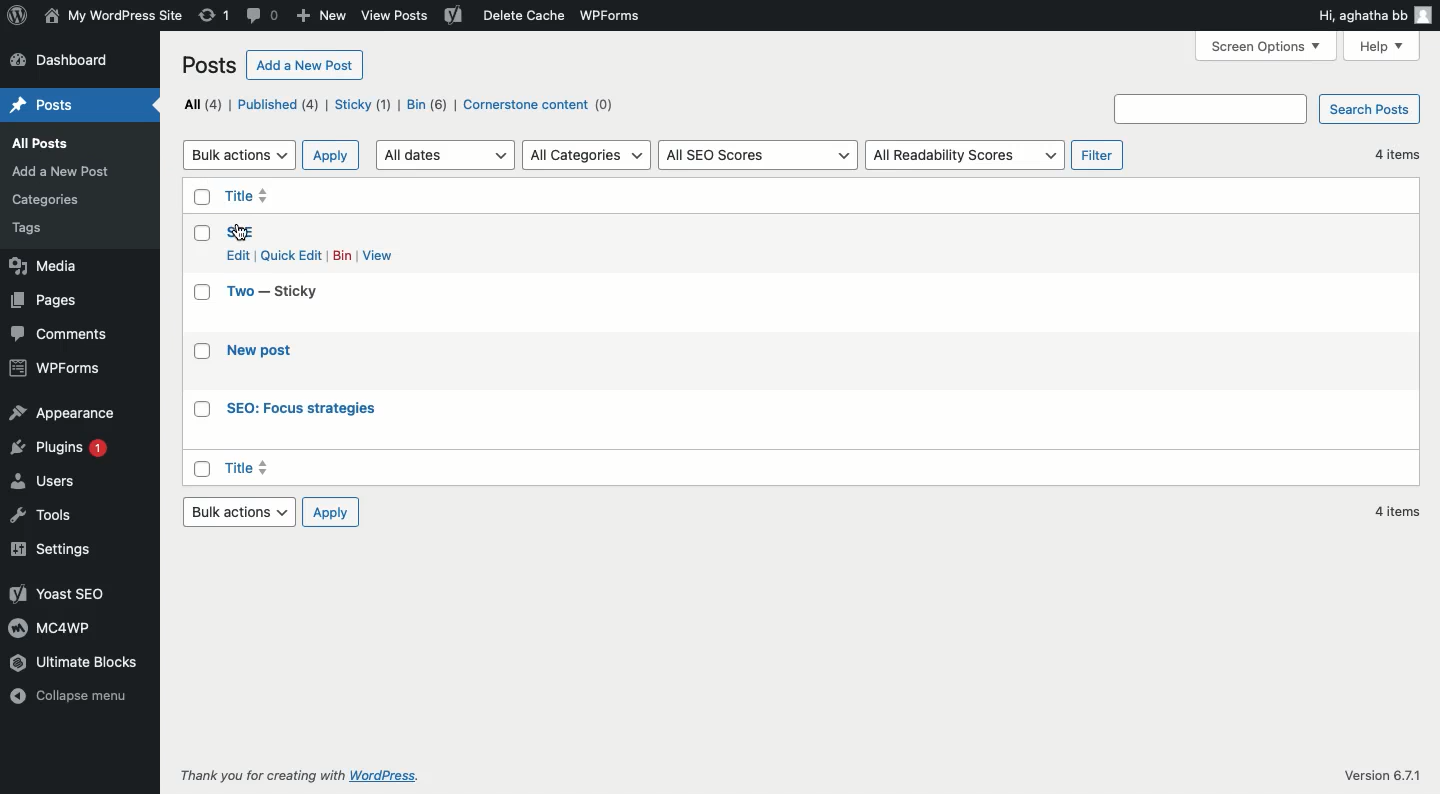 The width and height of the screenshot is (1440, 794). What do you see at coordinates (260, 17) in the screenshot?
I see `comments` at bounding box center [260, 17].